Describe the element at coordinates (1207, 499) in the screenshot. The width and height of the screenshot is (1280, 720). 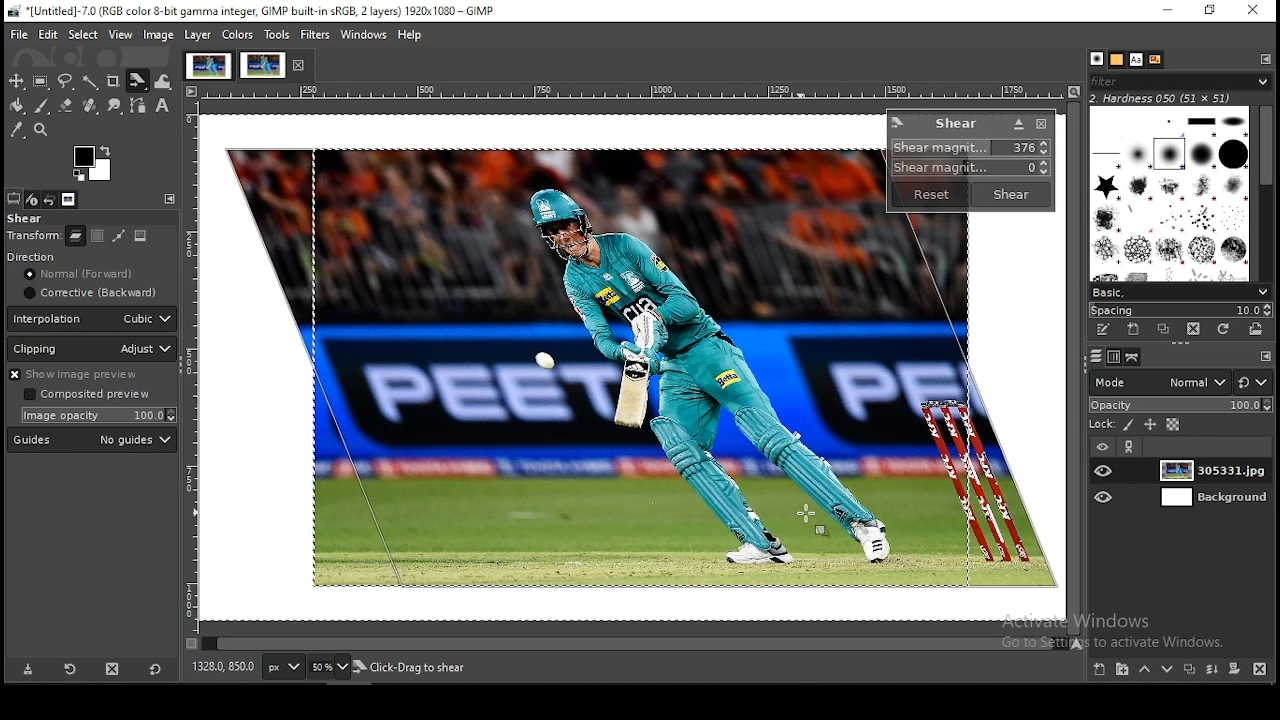
I see `layer 2` at that location.